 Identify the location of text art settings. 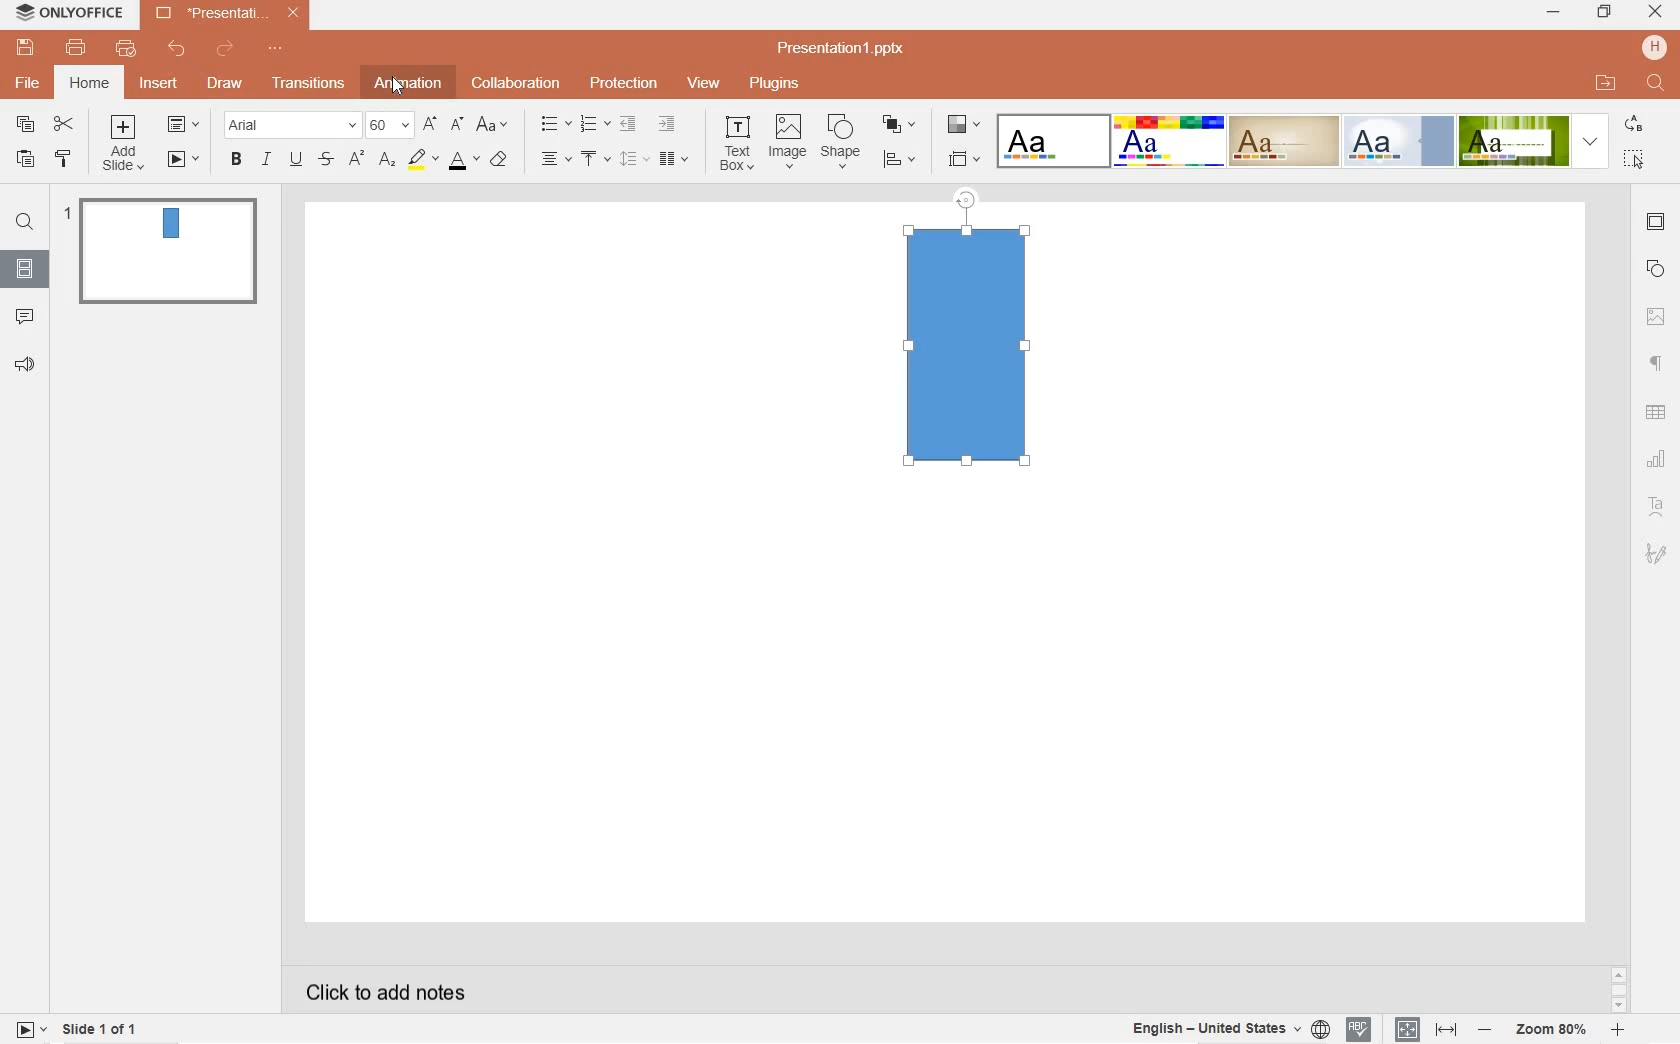
(1654, 504).